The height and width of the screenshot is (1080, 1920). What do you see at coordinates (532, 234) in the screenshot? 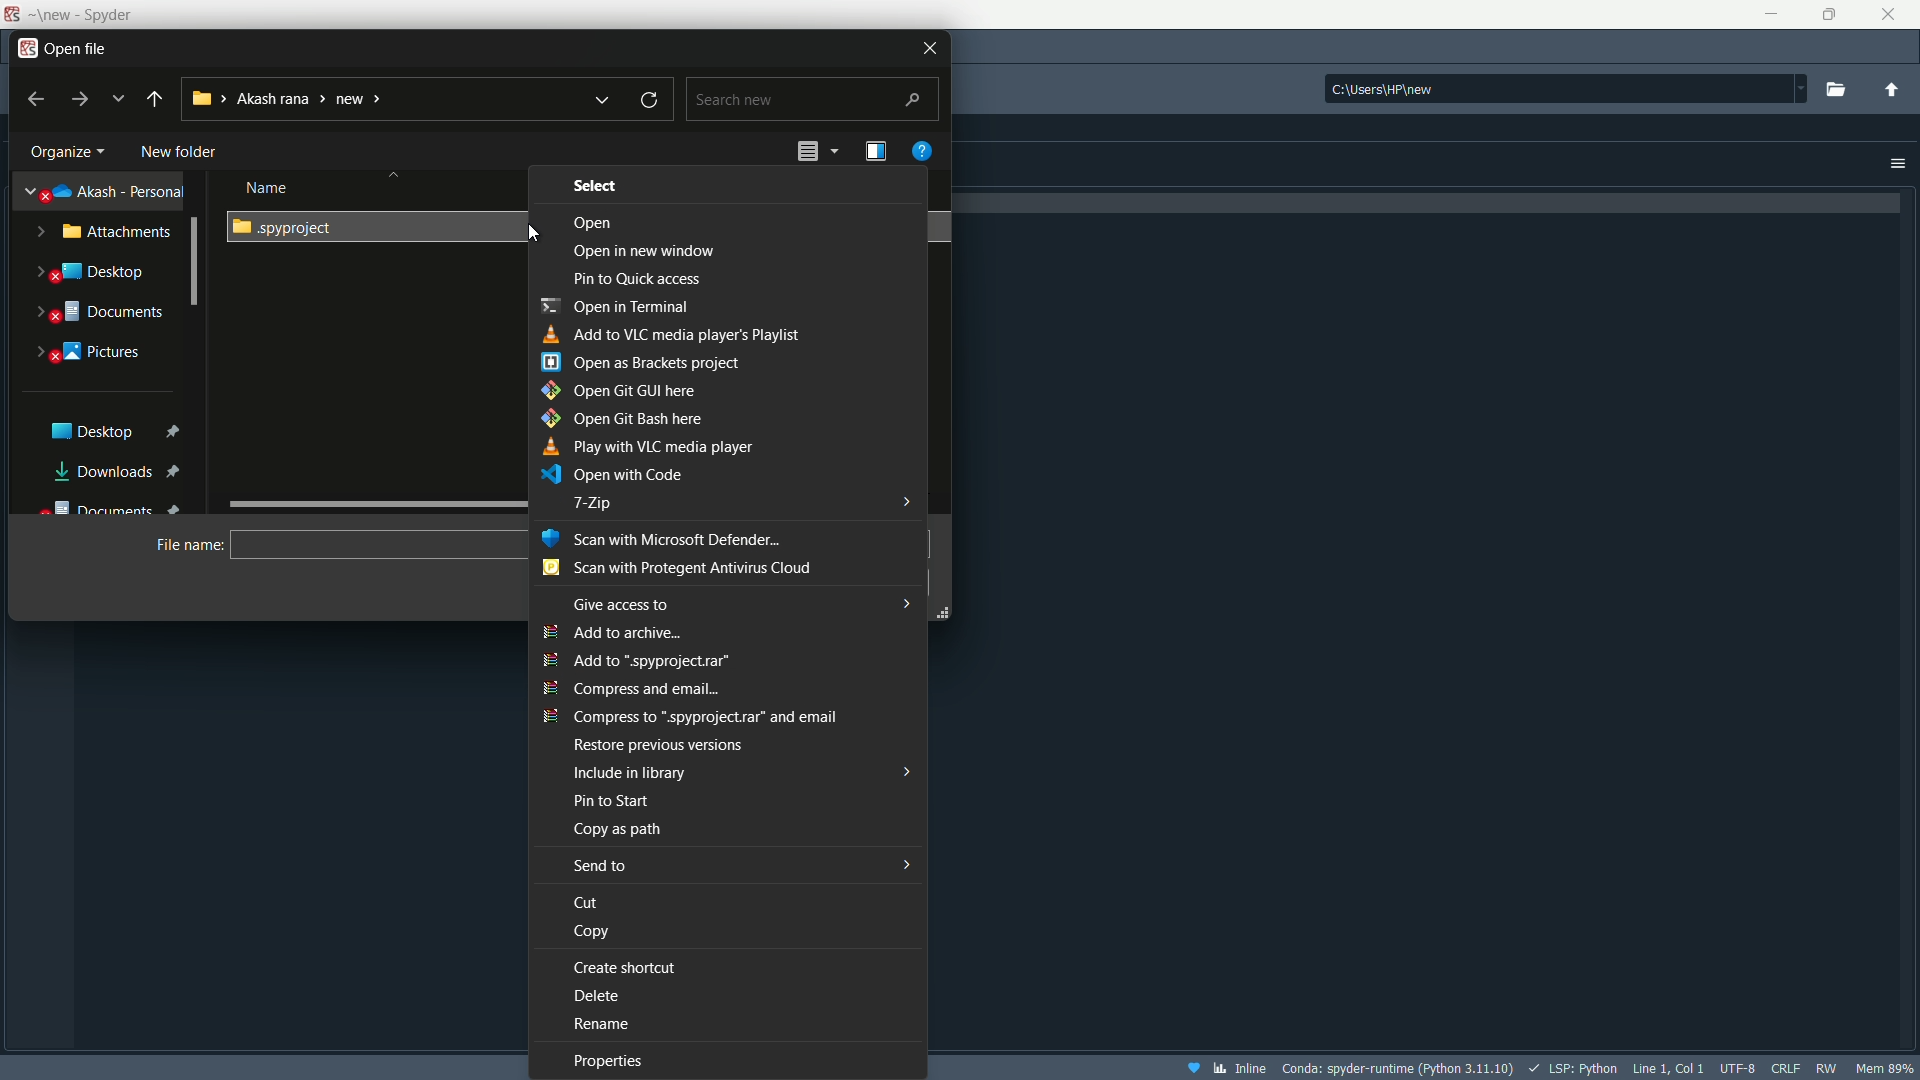
I see `cursor` at bounding box center [532, 234].